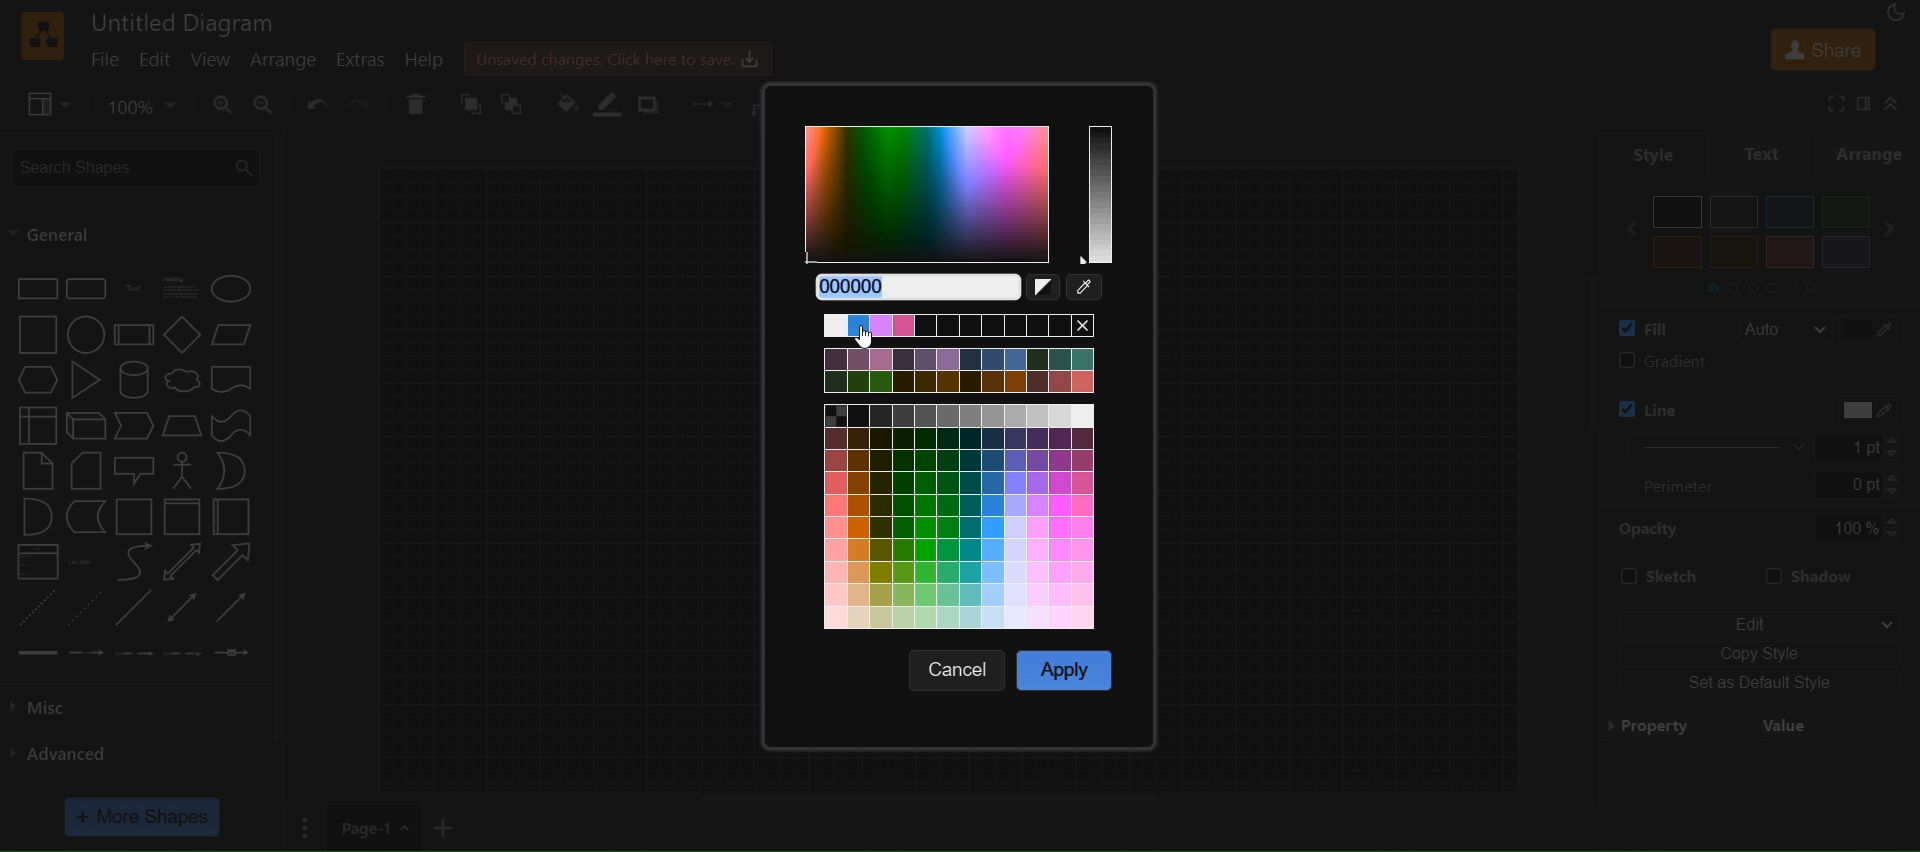 This screenshot has width=1920, height=852. Describe the element at coordinates (32, 607) in the screenshot. I see `dashed line` at that location.